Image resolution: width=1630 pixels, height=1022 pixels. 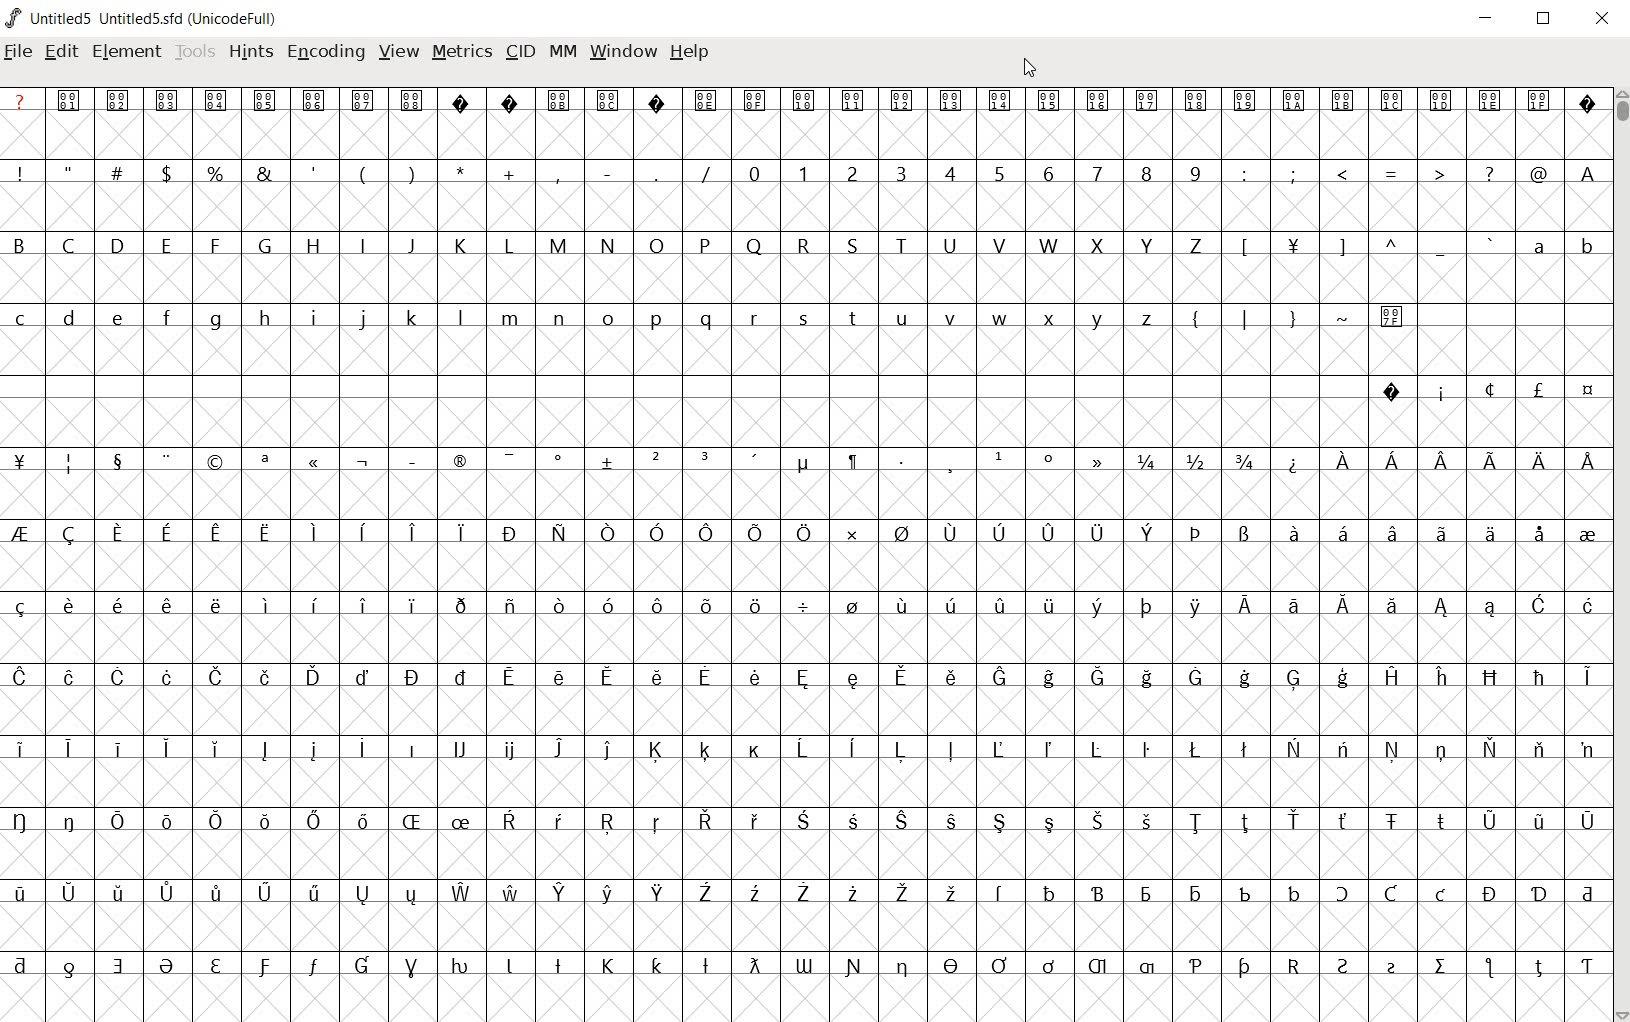 I want to click on Symbol, so click(x=361, y=822).